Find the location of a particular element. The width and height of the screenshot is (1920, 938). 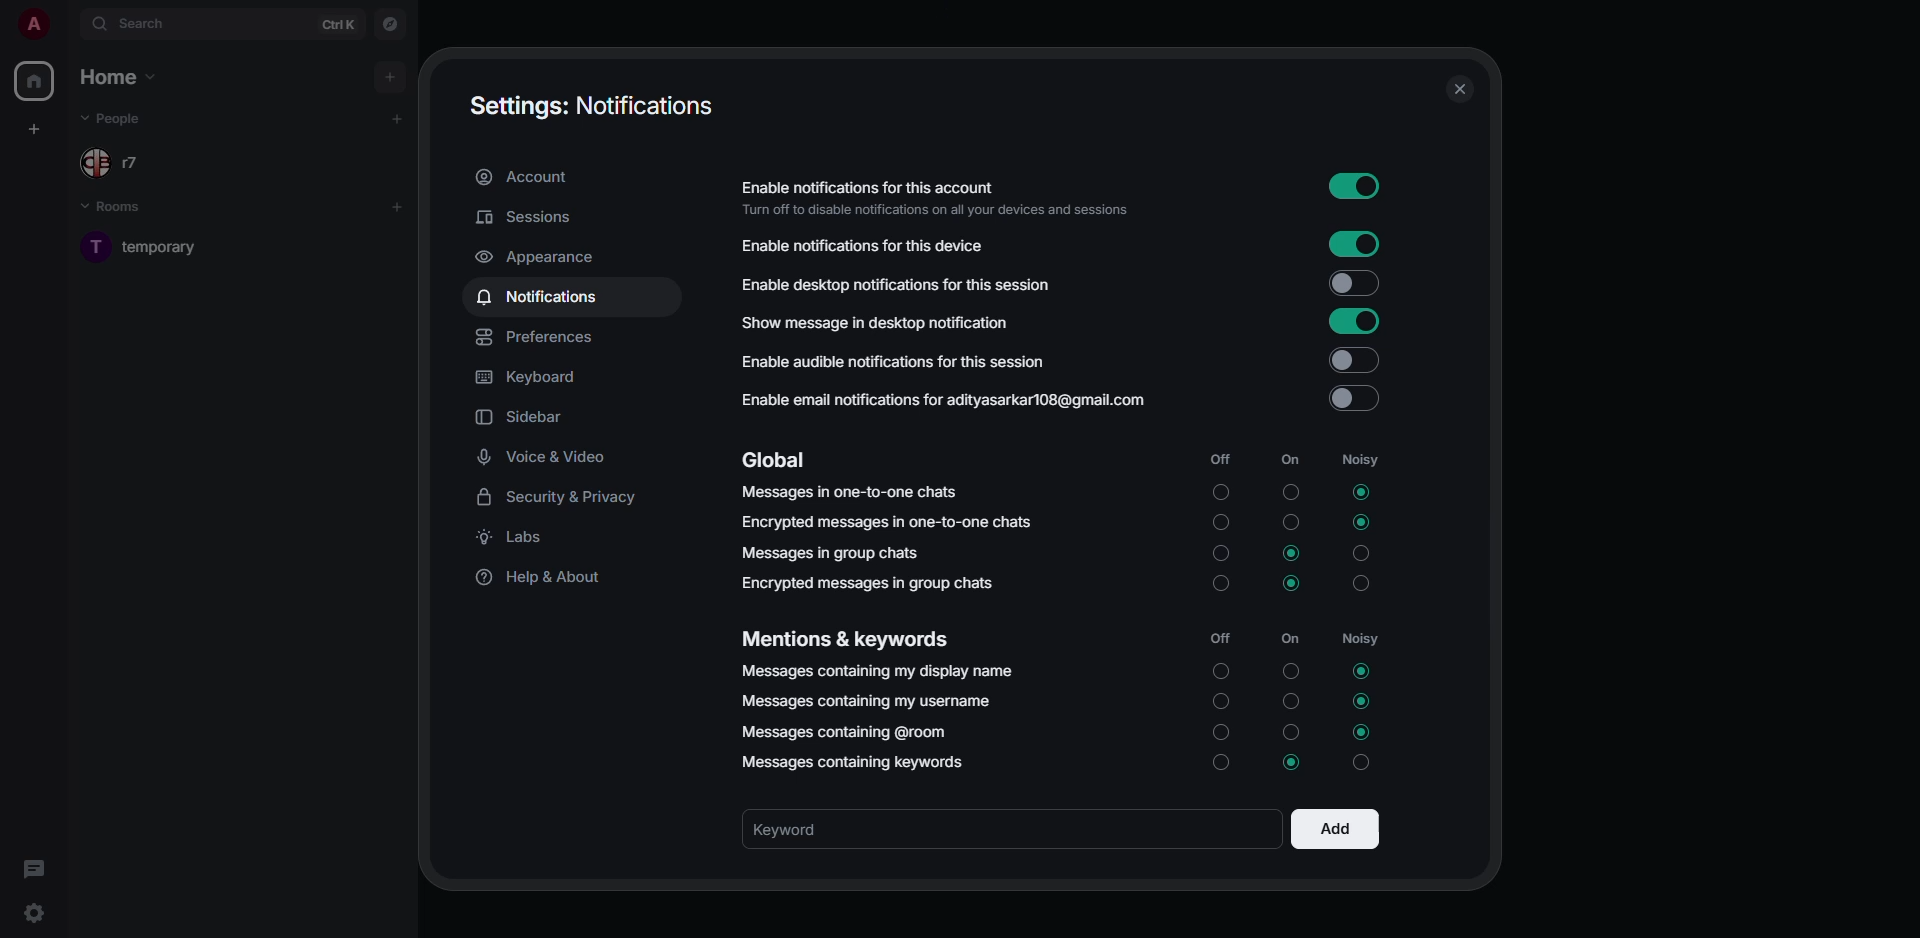

ctrl K is located at coordinates (339, 23).